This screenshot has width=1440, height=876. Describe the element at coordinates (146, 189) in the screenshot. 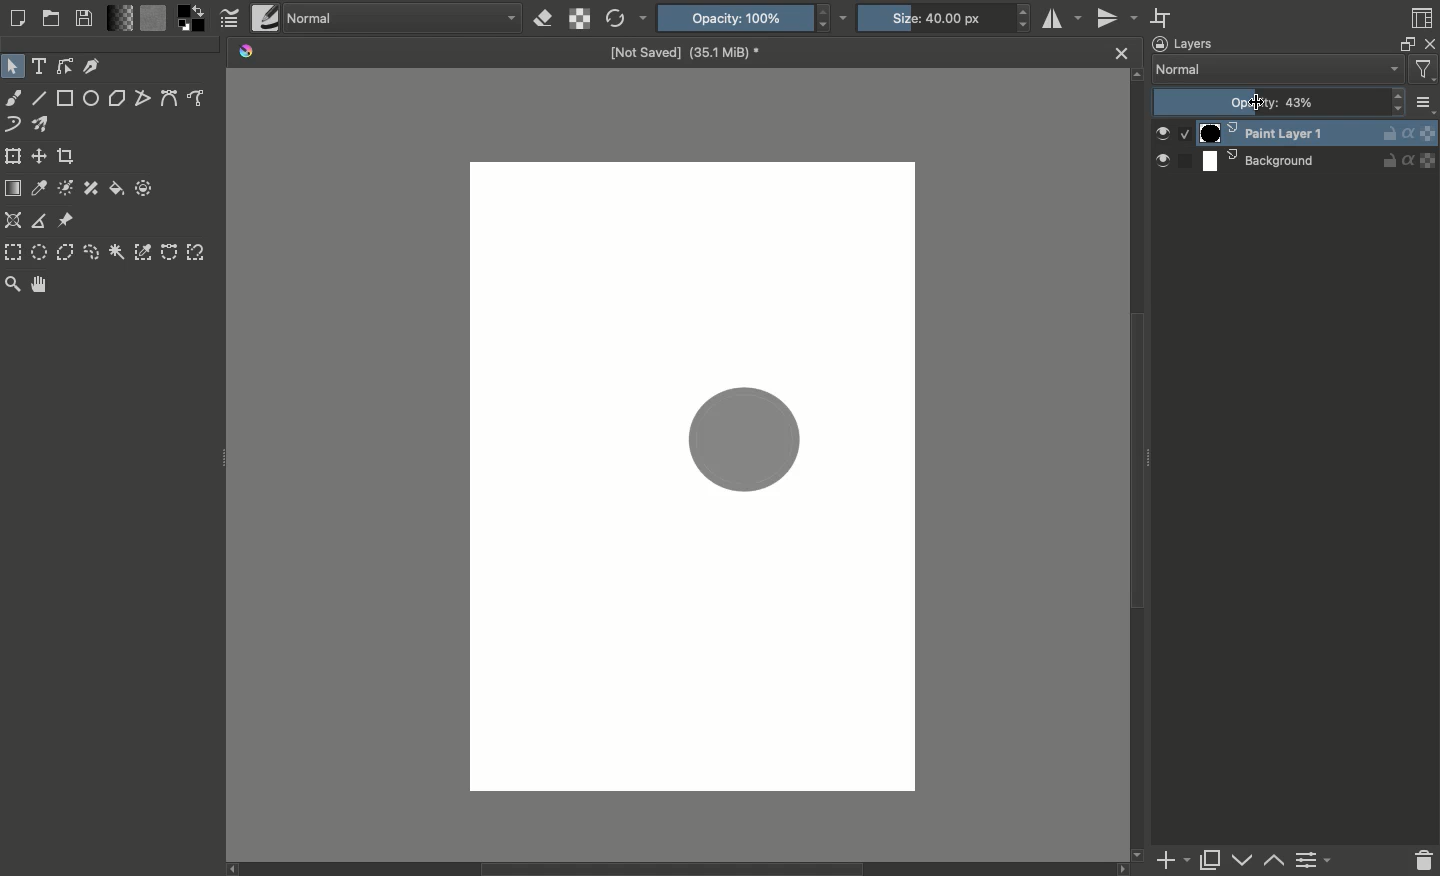

I see `Enclose and fill` at that location.